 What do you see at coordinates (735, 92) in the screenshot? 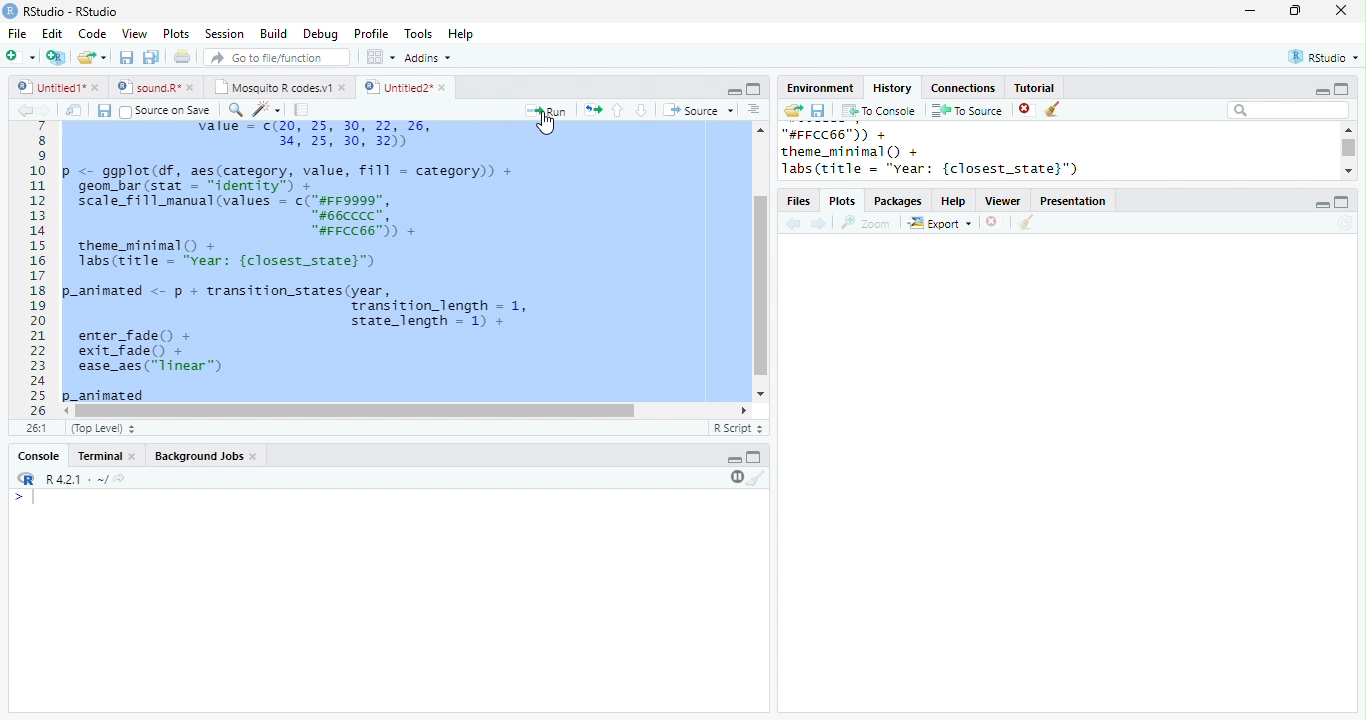
I see `minimize` at bounding box center [735, 92].